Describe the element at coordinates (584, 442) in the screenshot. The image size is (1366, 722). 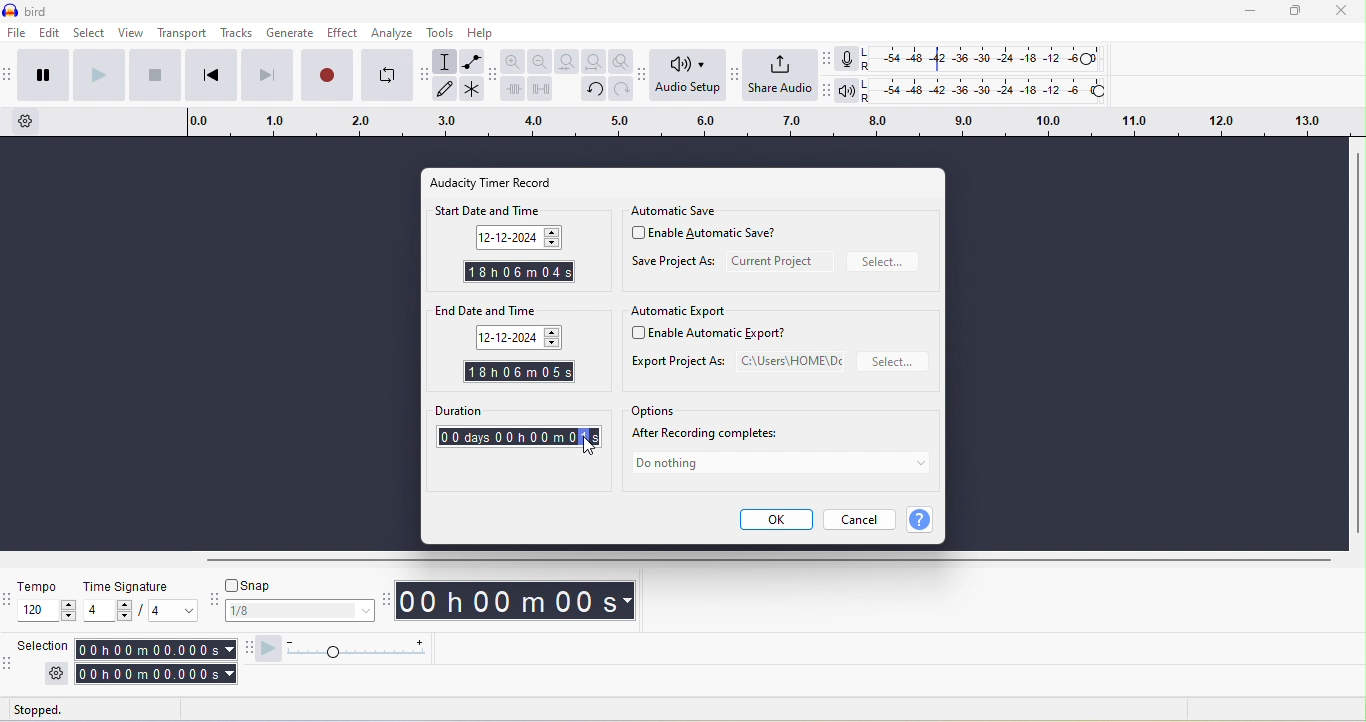
I see `1S selected` at that location.